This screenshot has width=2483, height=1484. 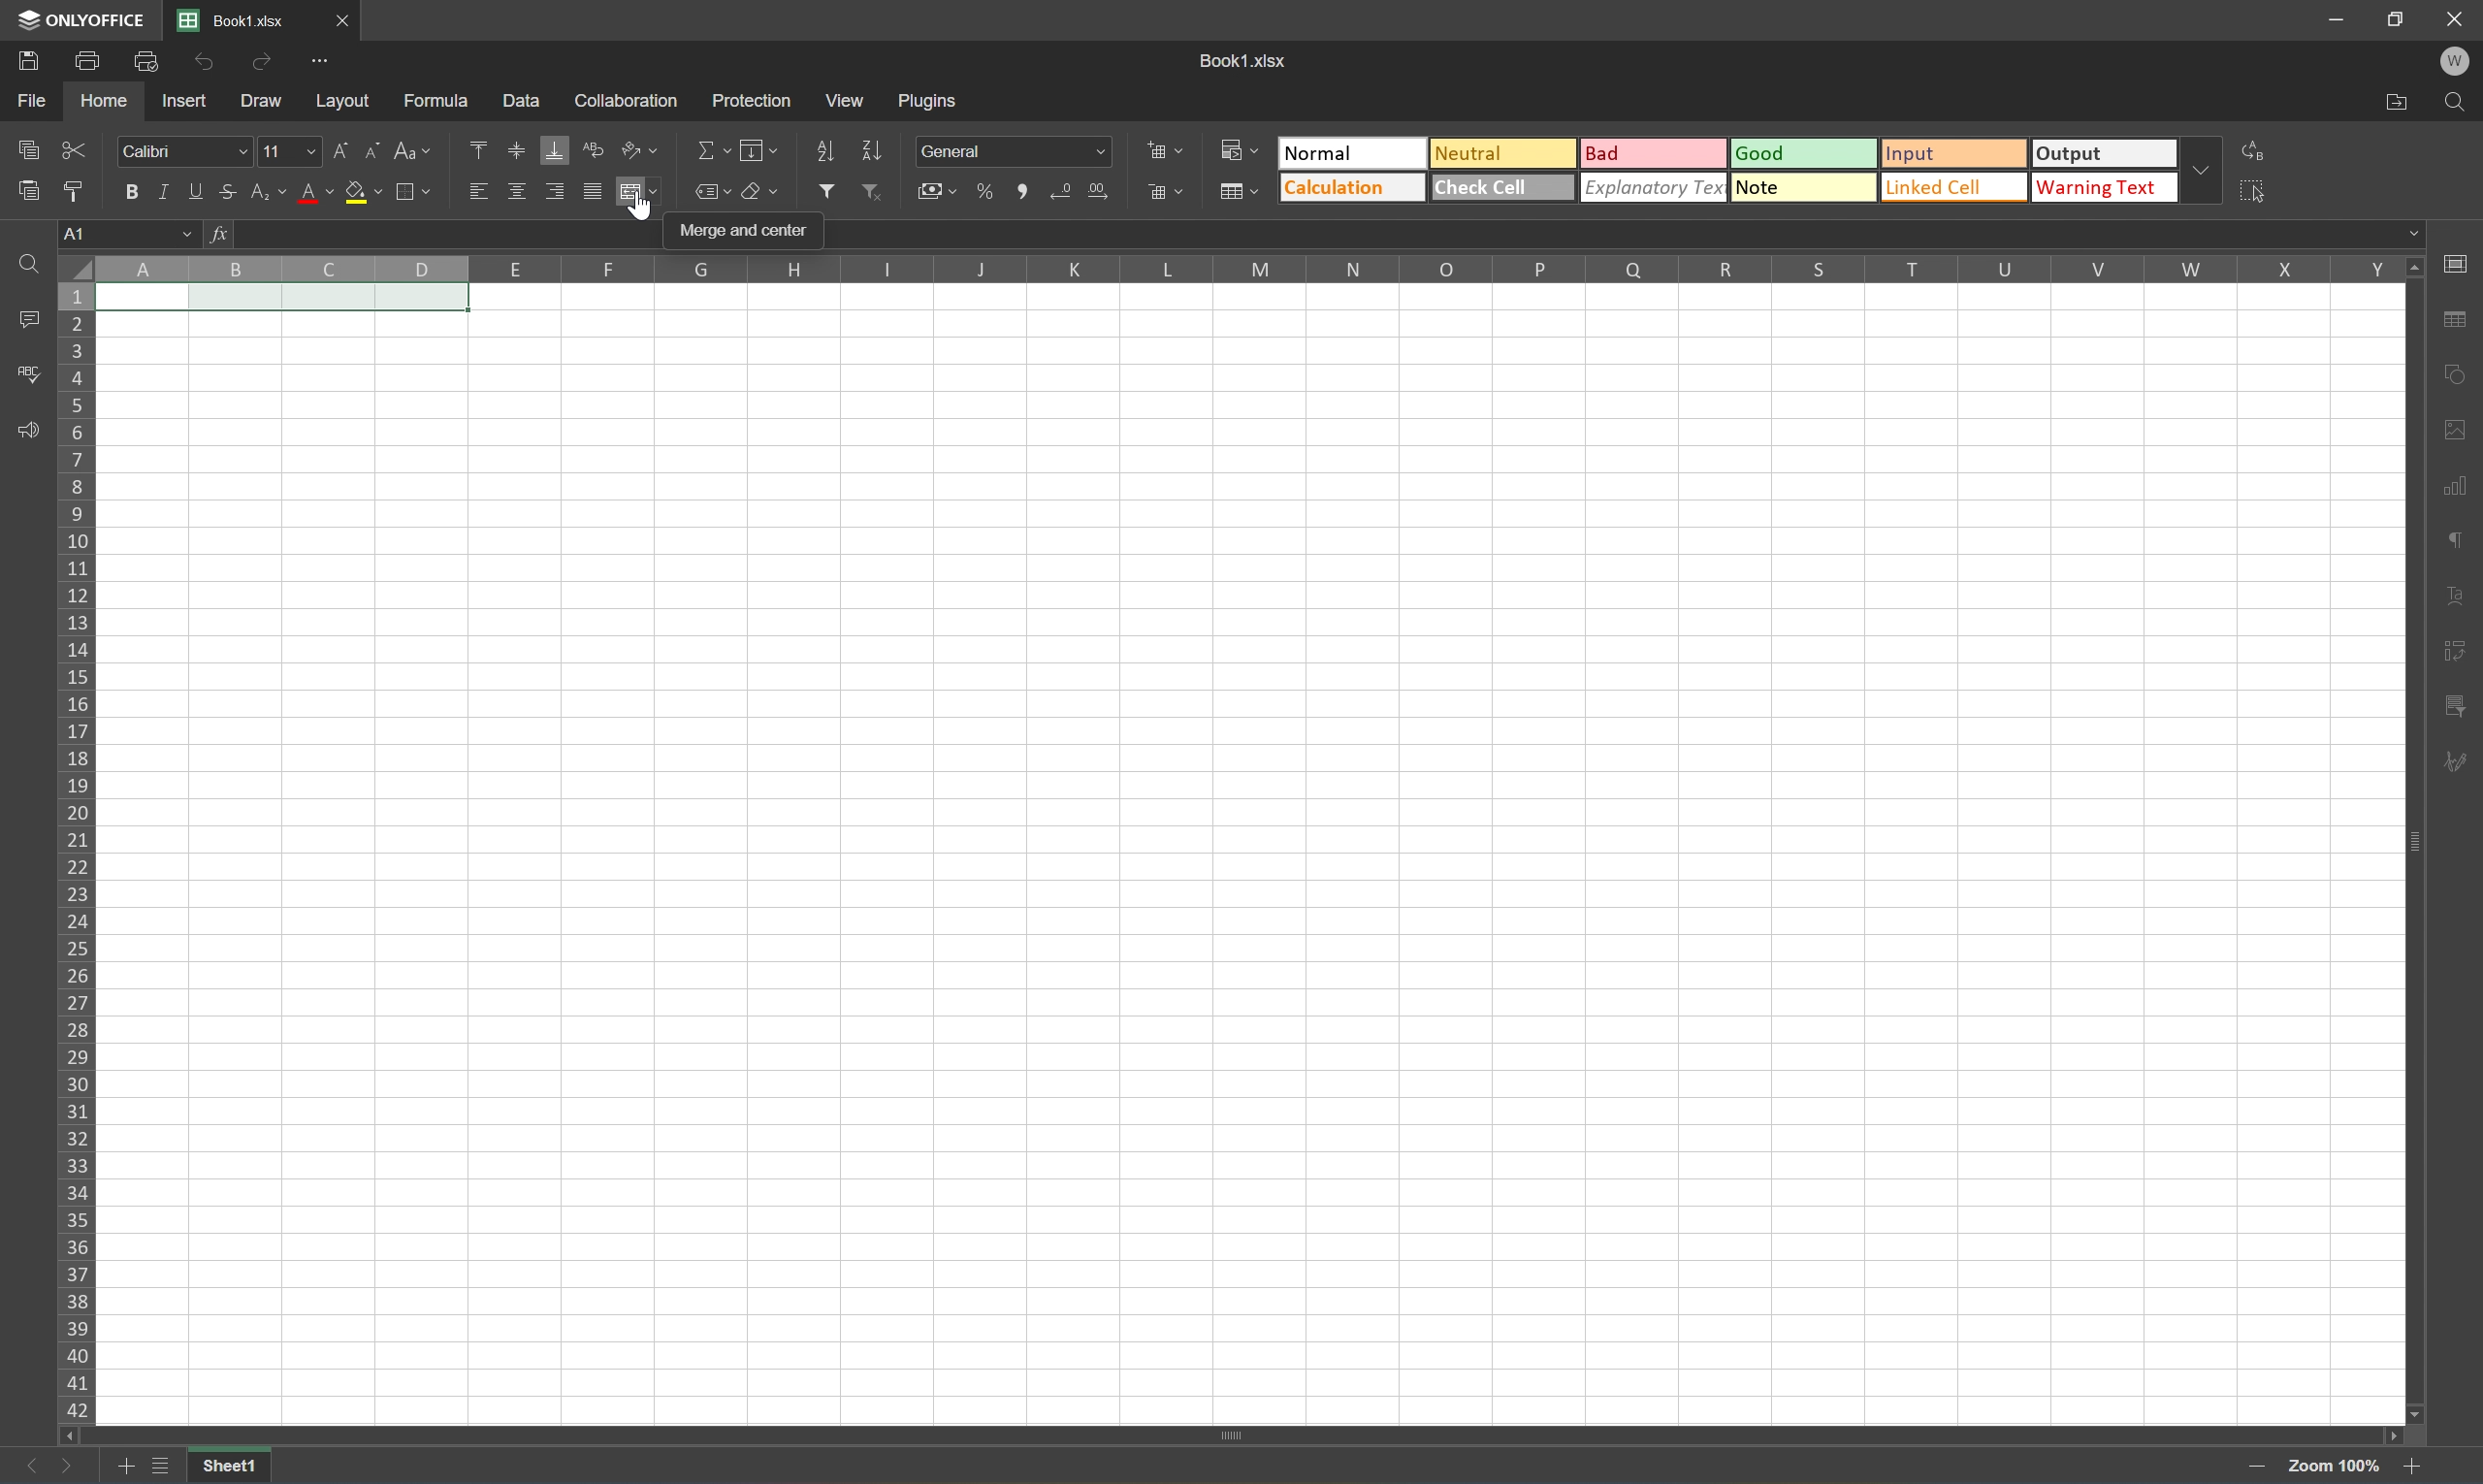 What do you see at coordinates (747, 231) in the screenshot?
I see `Merge and center` at bounding box center [747, 231].